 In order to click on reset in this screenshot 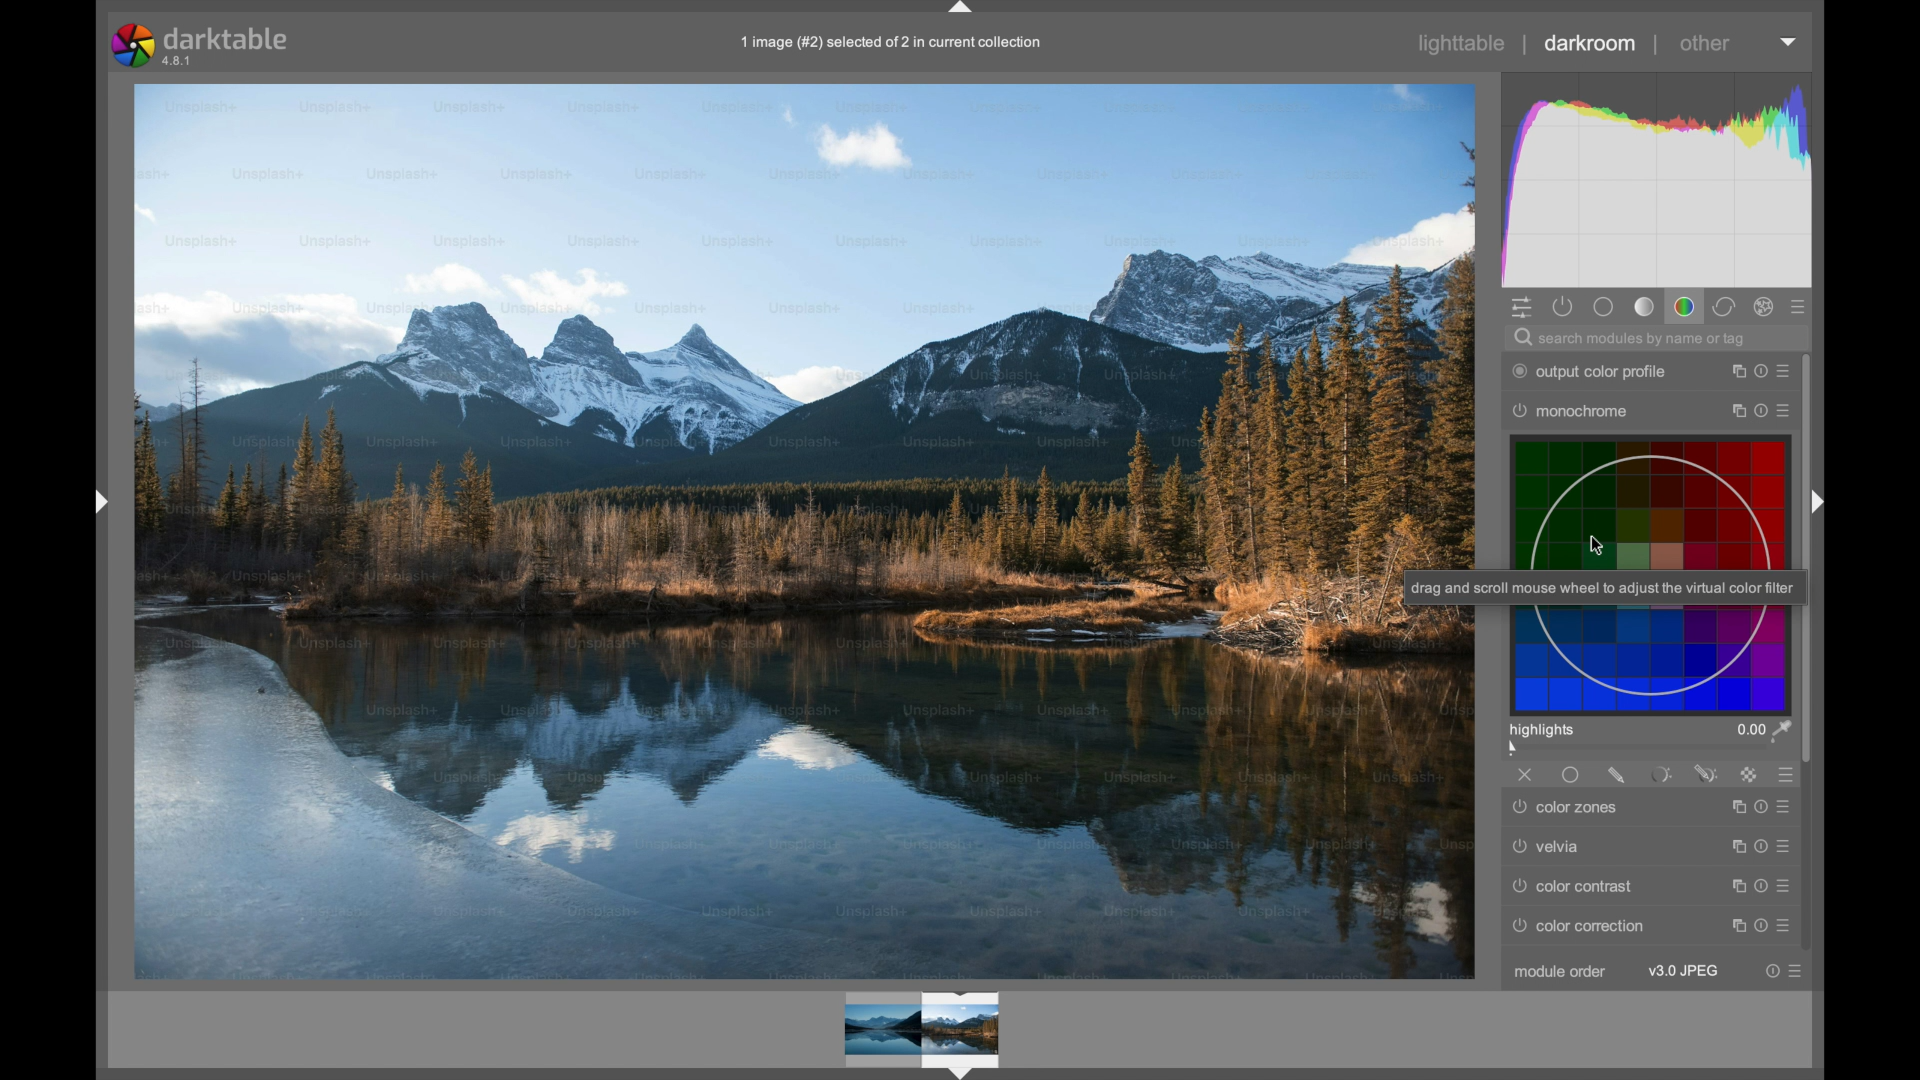, I will do `click(1762, 846)`.